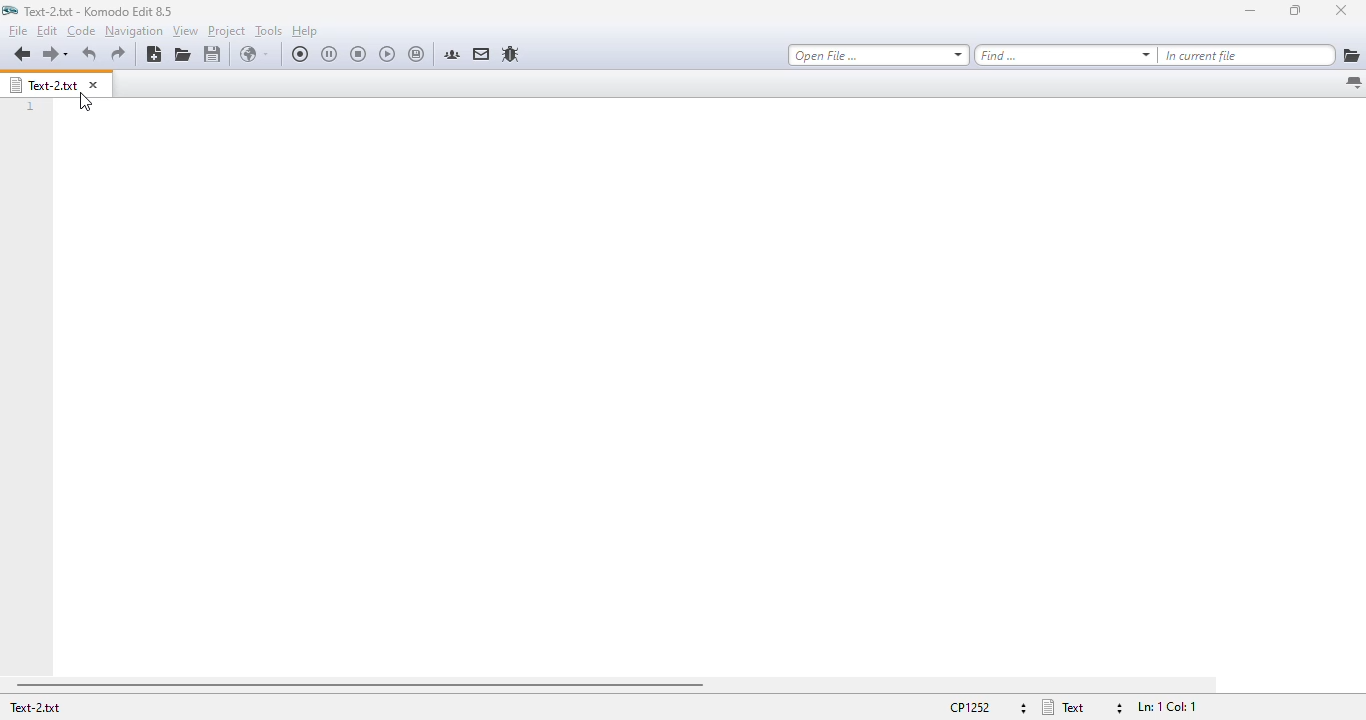 Image resolution: width=1366 pixels, height=720 pixels. Describe the element at coordinates (1065, 54) in the screenshot. I see `find` at that location.